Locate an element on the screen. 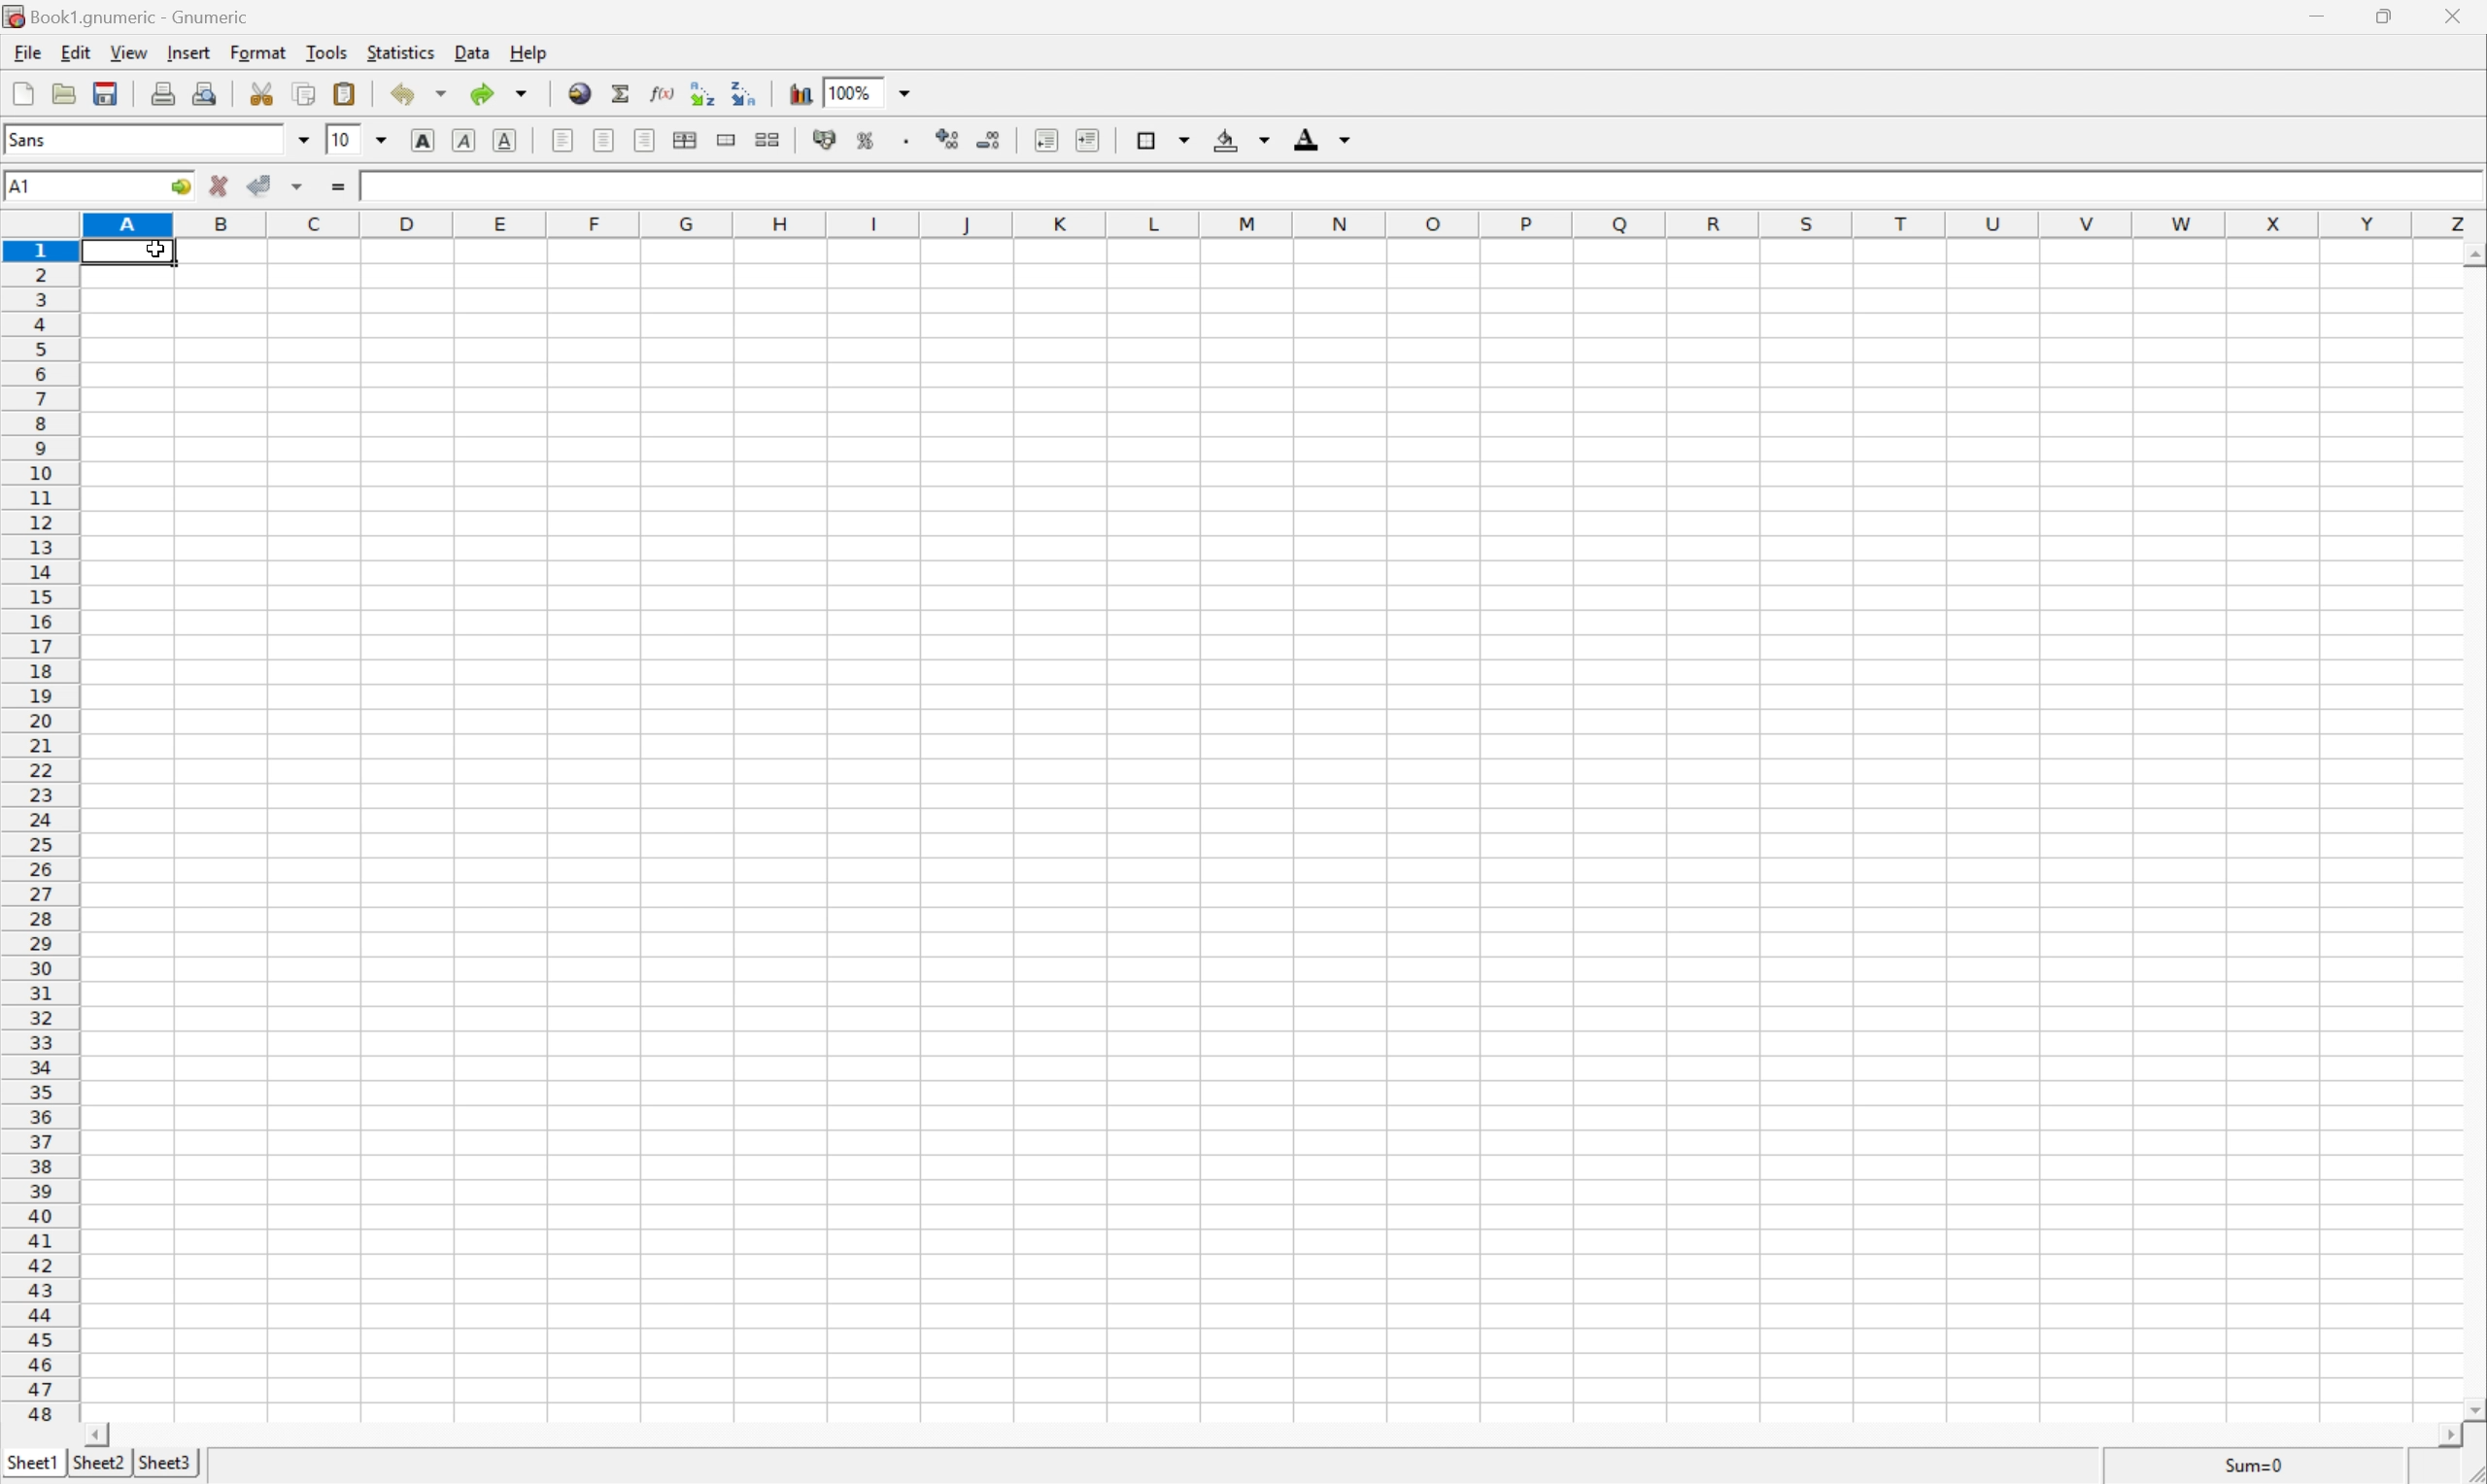  print preview is located at coordinates (205, 92).